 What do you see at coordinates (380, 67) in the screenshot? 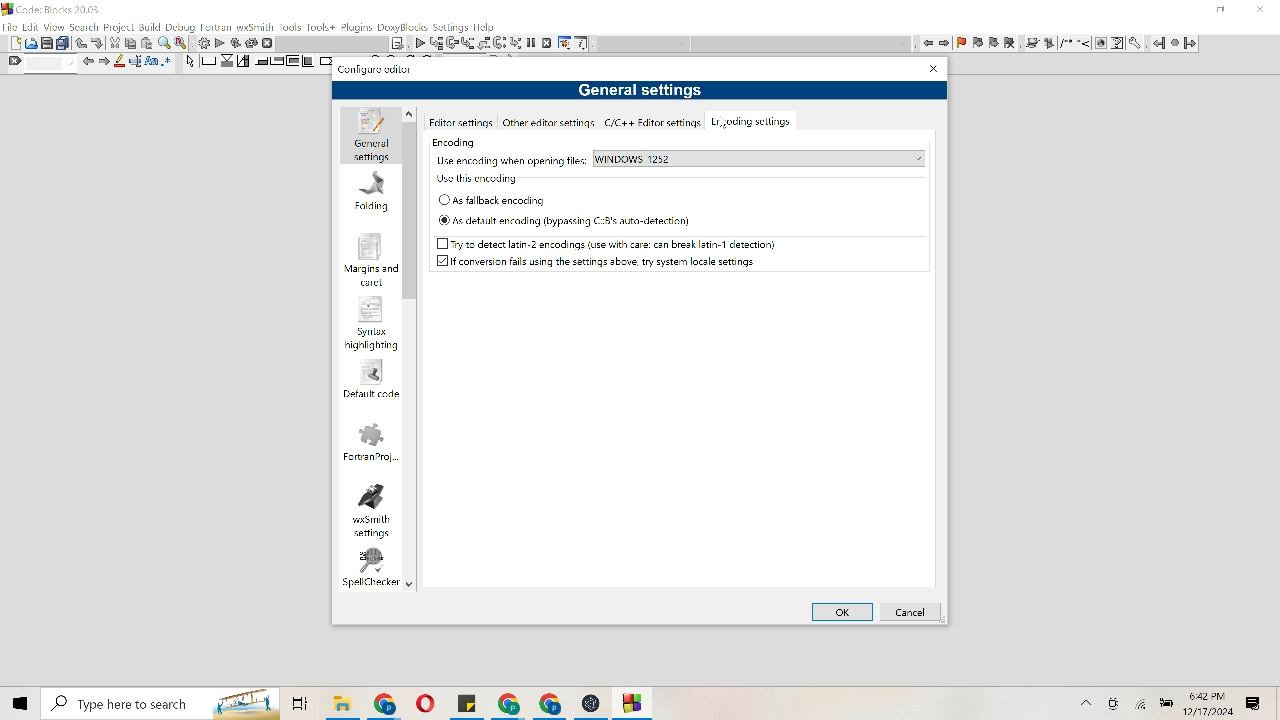
I see `Configure editor` at bounding box center [380, 67].